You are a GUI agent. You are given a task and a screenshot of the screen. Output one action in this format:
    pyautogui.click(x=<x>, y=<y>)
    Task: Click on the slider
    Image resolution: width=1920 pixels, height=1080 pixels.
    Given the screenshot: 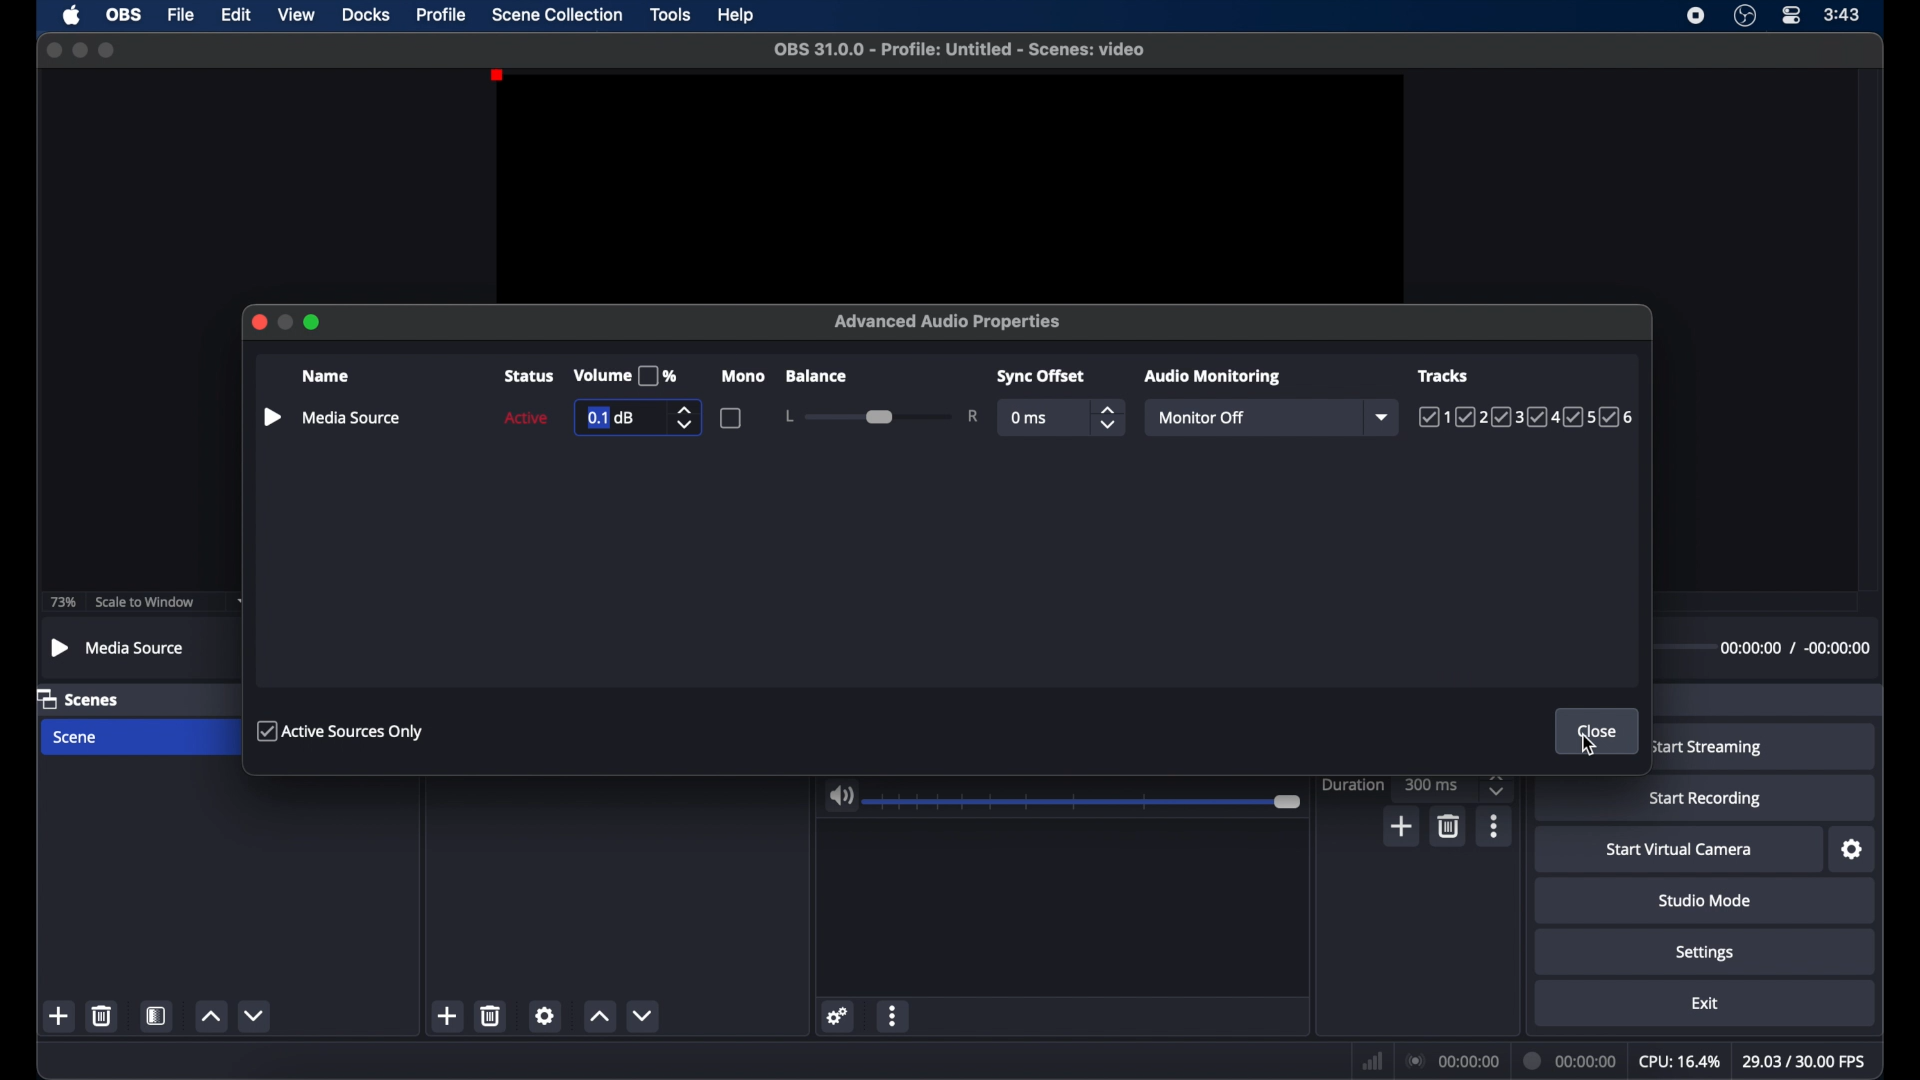 What is the action you would take?
    pyautogui.click(x=881, y=415)
    